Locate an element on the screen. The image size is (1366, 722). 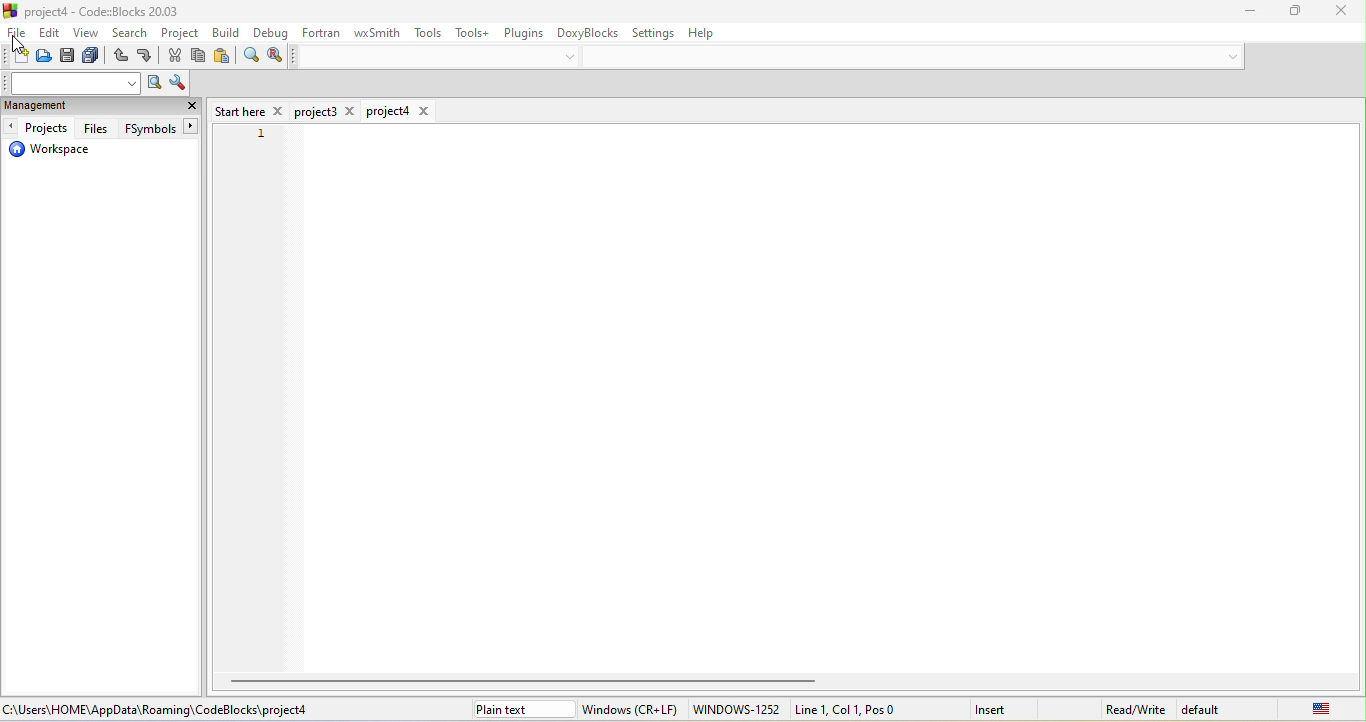
projects is located at coordinates (39, 128).